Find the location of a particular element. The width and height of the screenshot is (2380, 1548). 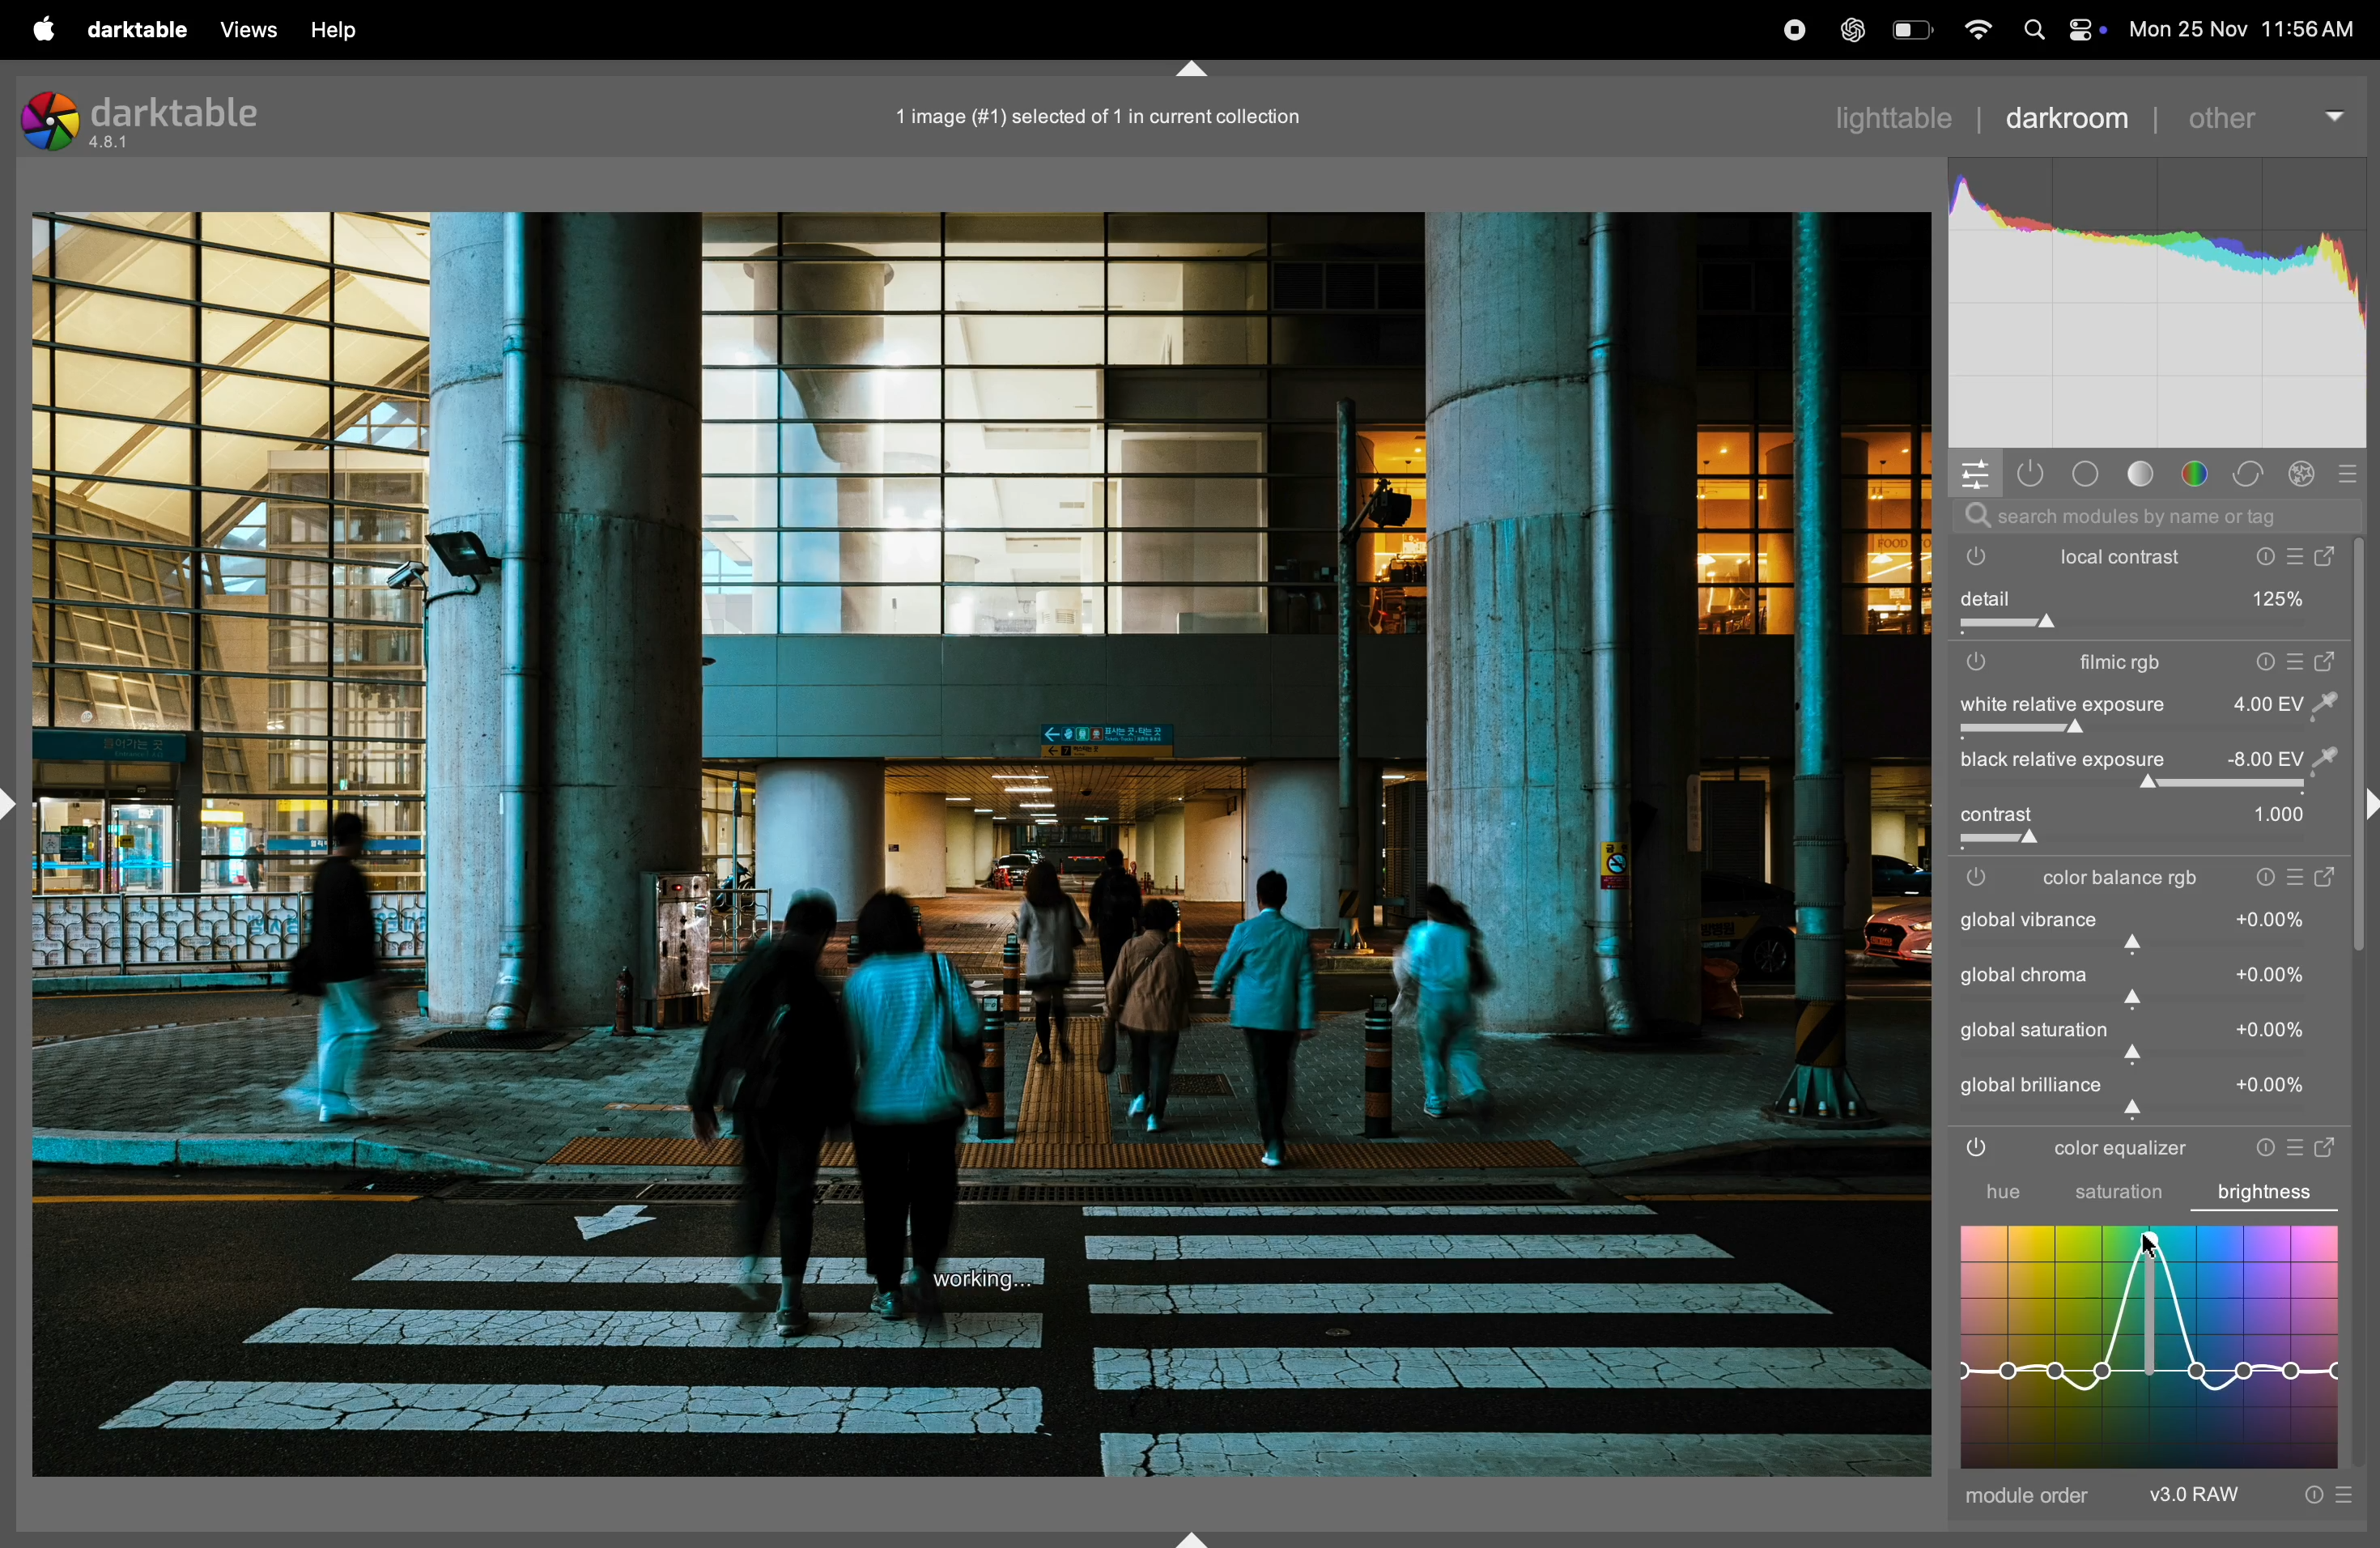

slider is located at coordinates (2154, 944).